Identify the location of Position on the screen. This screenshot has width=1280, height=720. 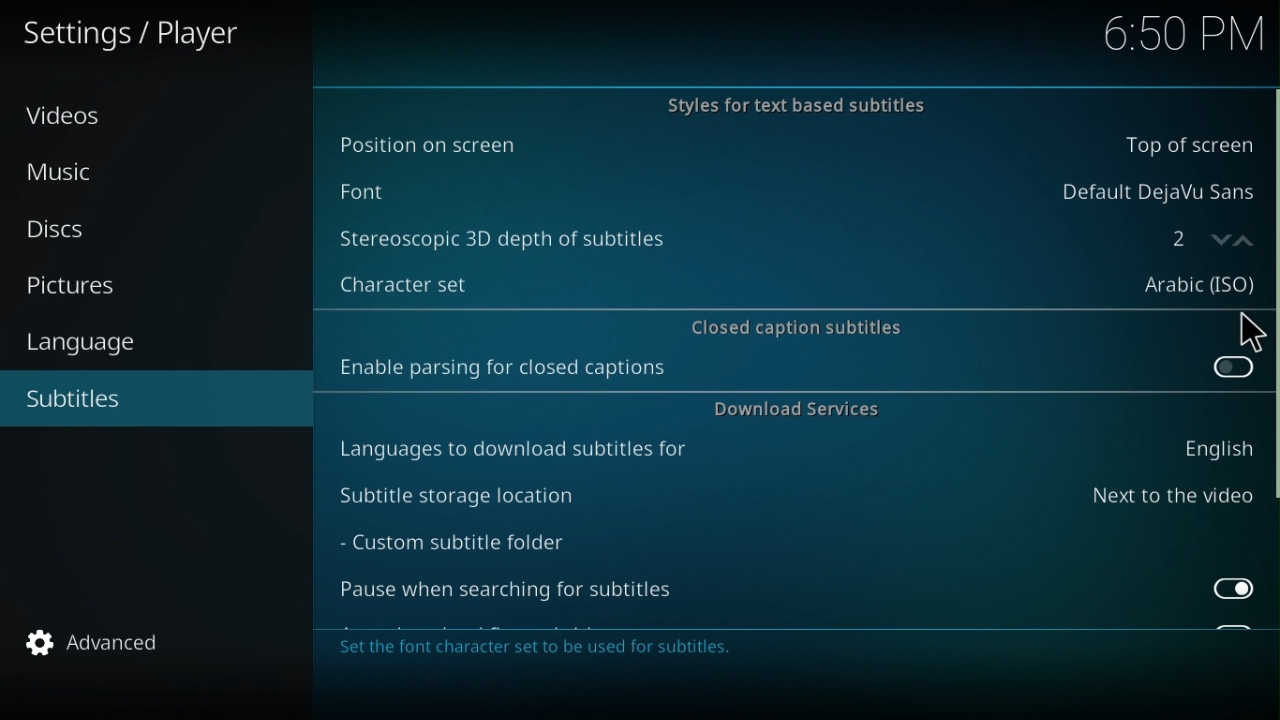
(687, 149).